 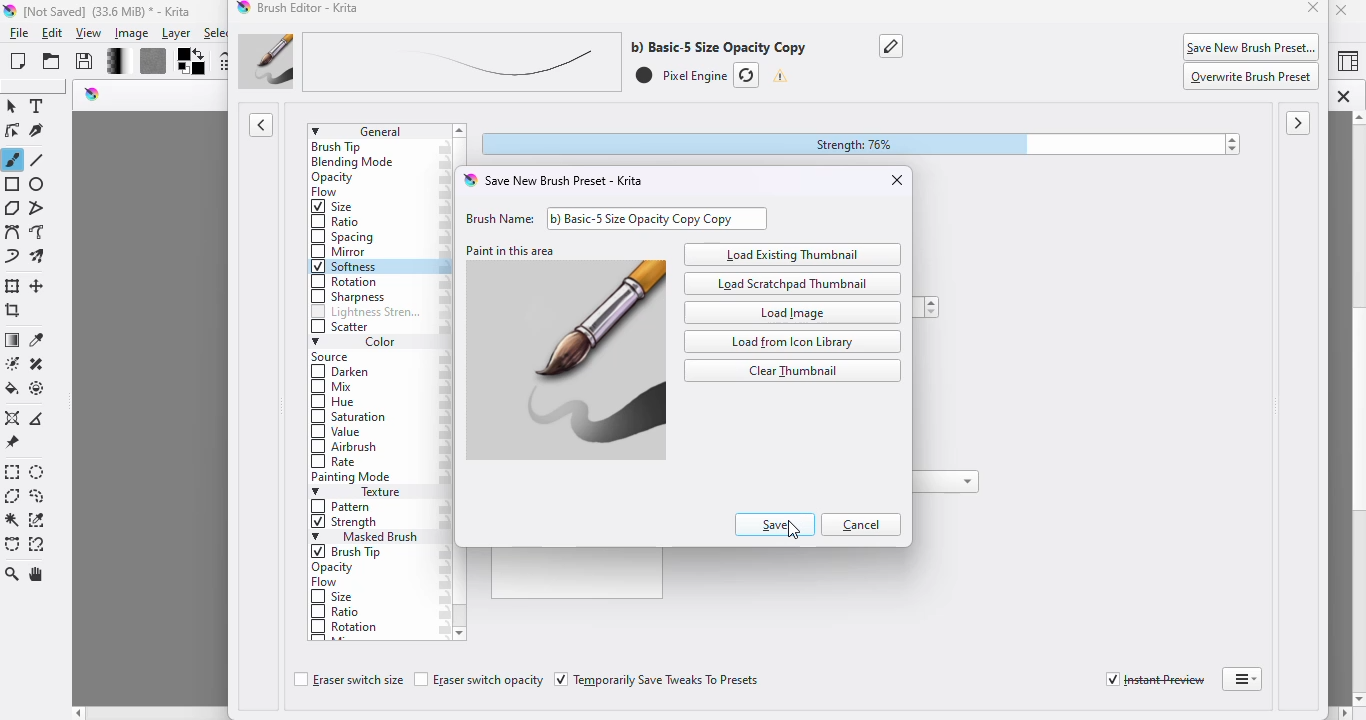 I want to click on opacity, so click(x=336, y=568).